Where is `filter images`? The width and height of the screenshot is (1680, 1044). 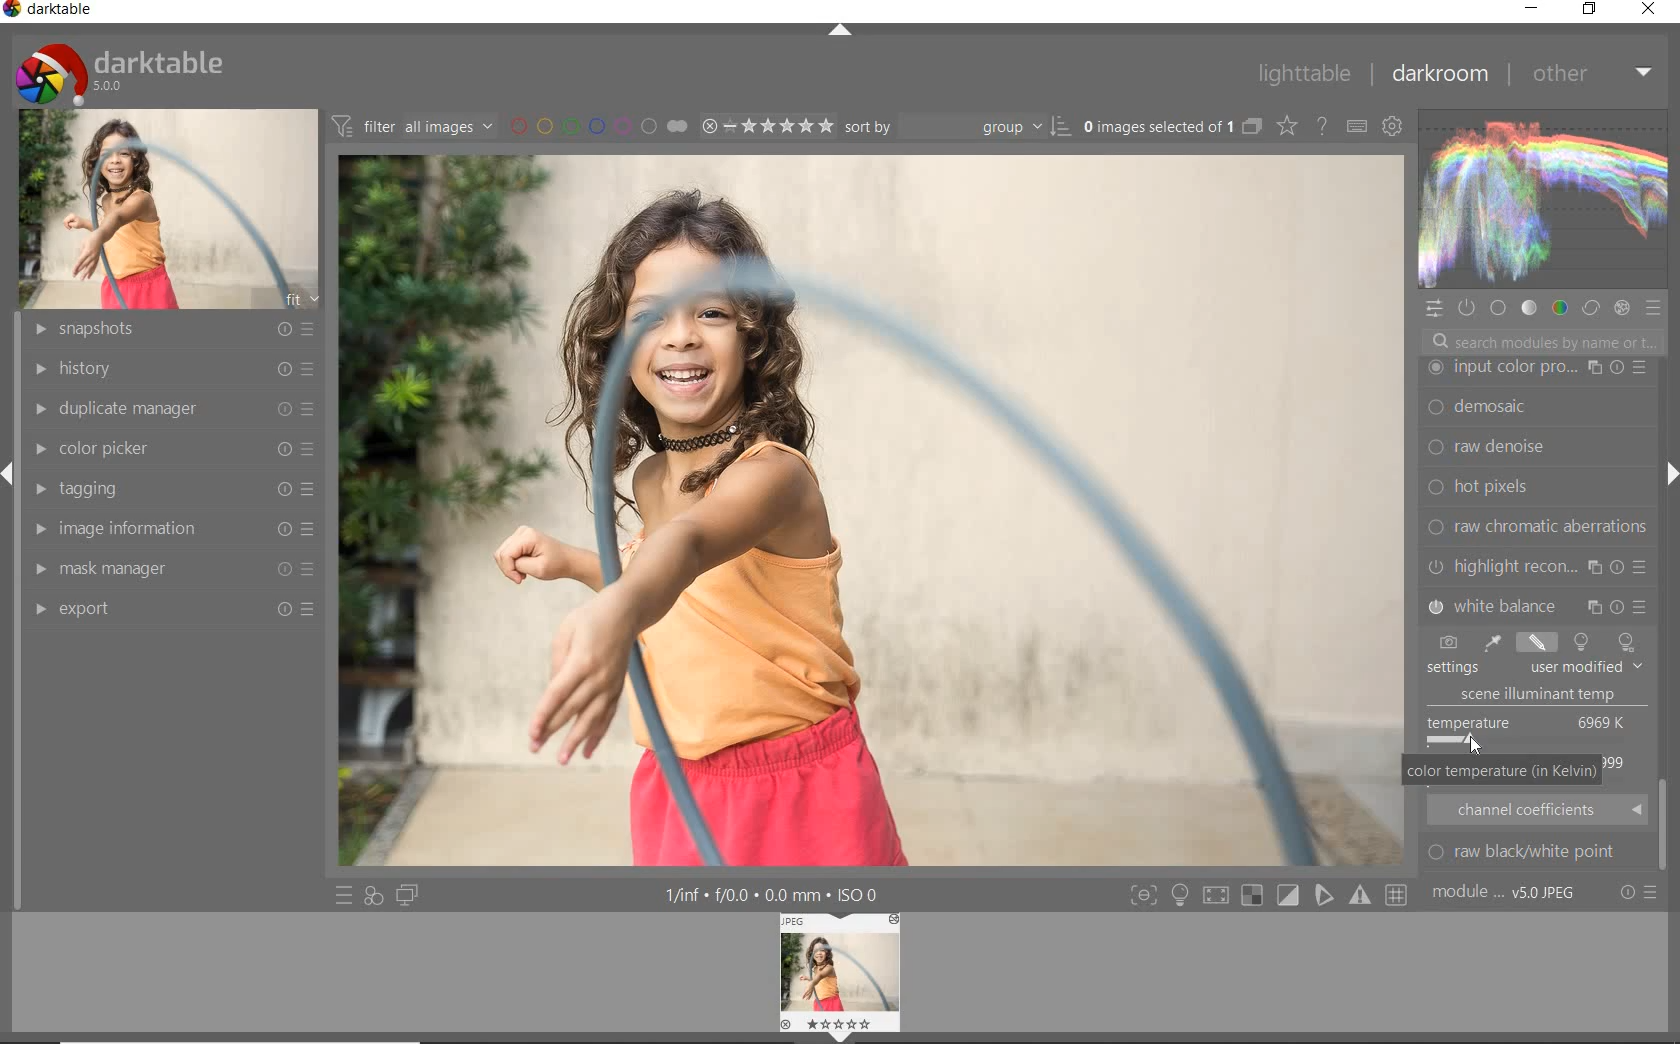 filter images is located at coordinates (412, 127).